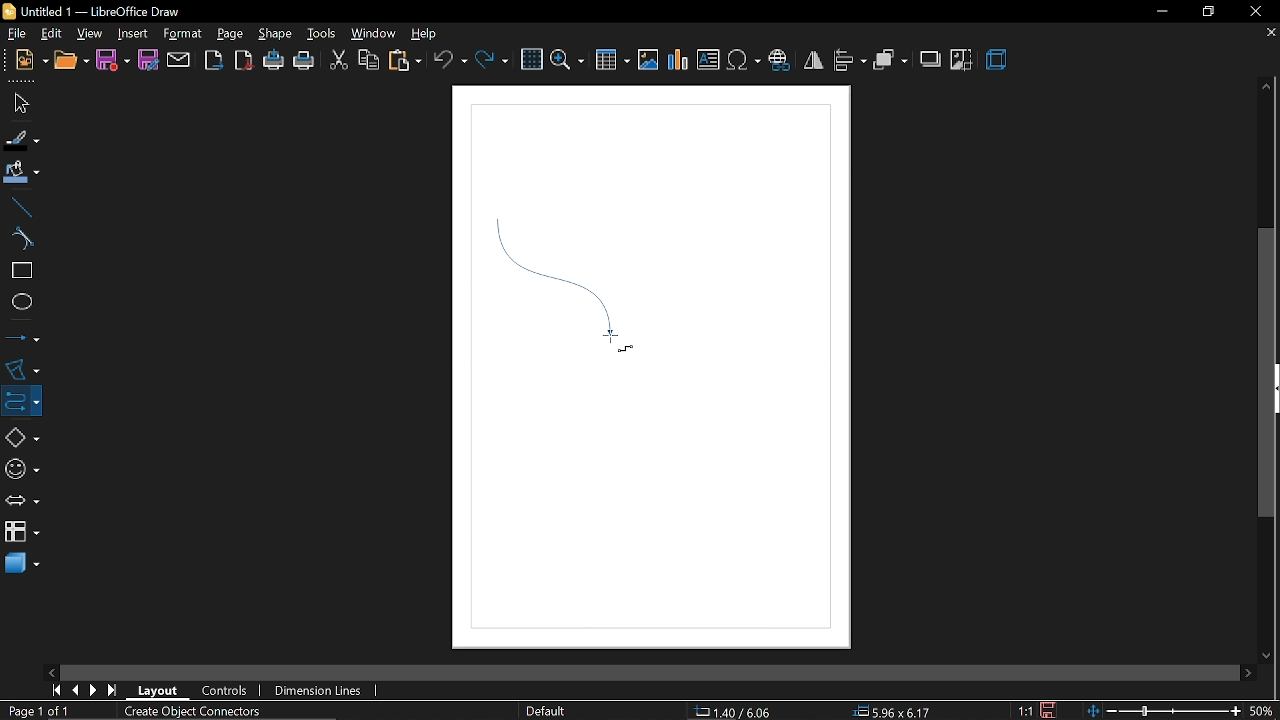 The width and height of the screenshot is (1280, 720). What do you see at coordinates (20, 369) in the screenshot?
I see `curves and polygons` at bounding box center [20, 369].